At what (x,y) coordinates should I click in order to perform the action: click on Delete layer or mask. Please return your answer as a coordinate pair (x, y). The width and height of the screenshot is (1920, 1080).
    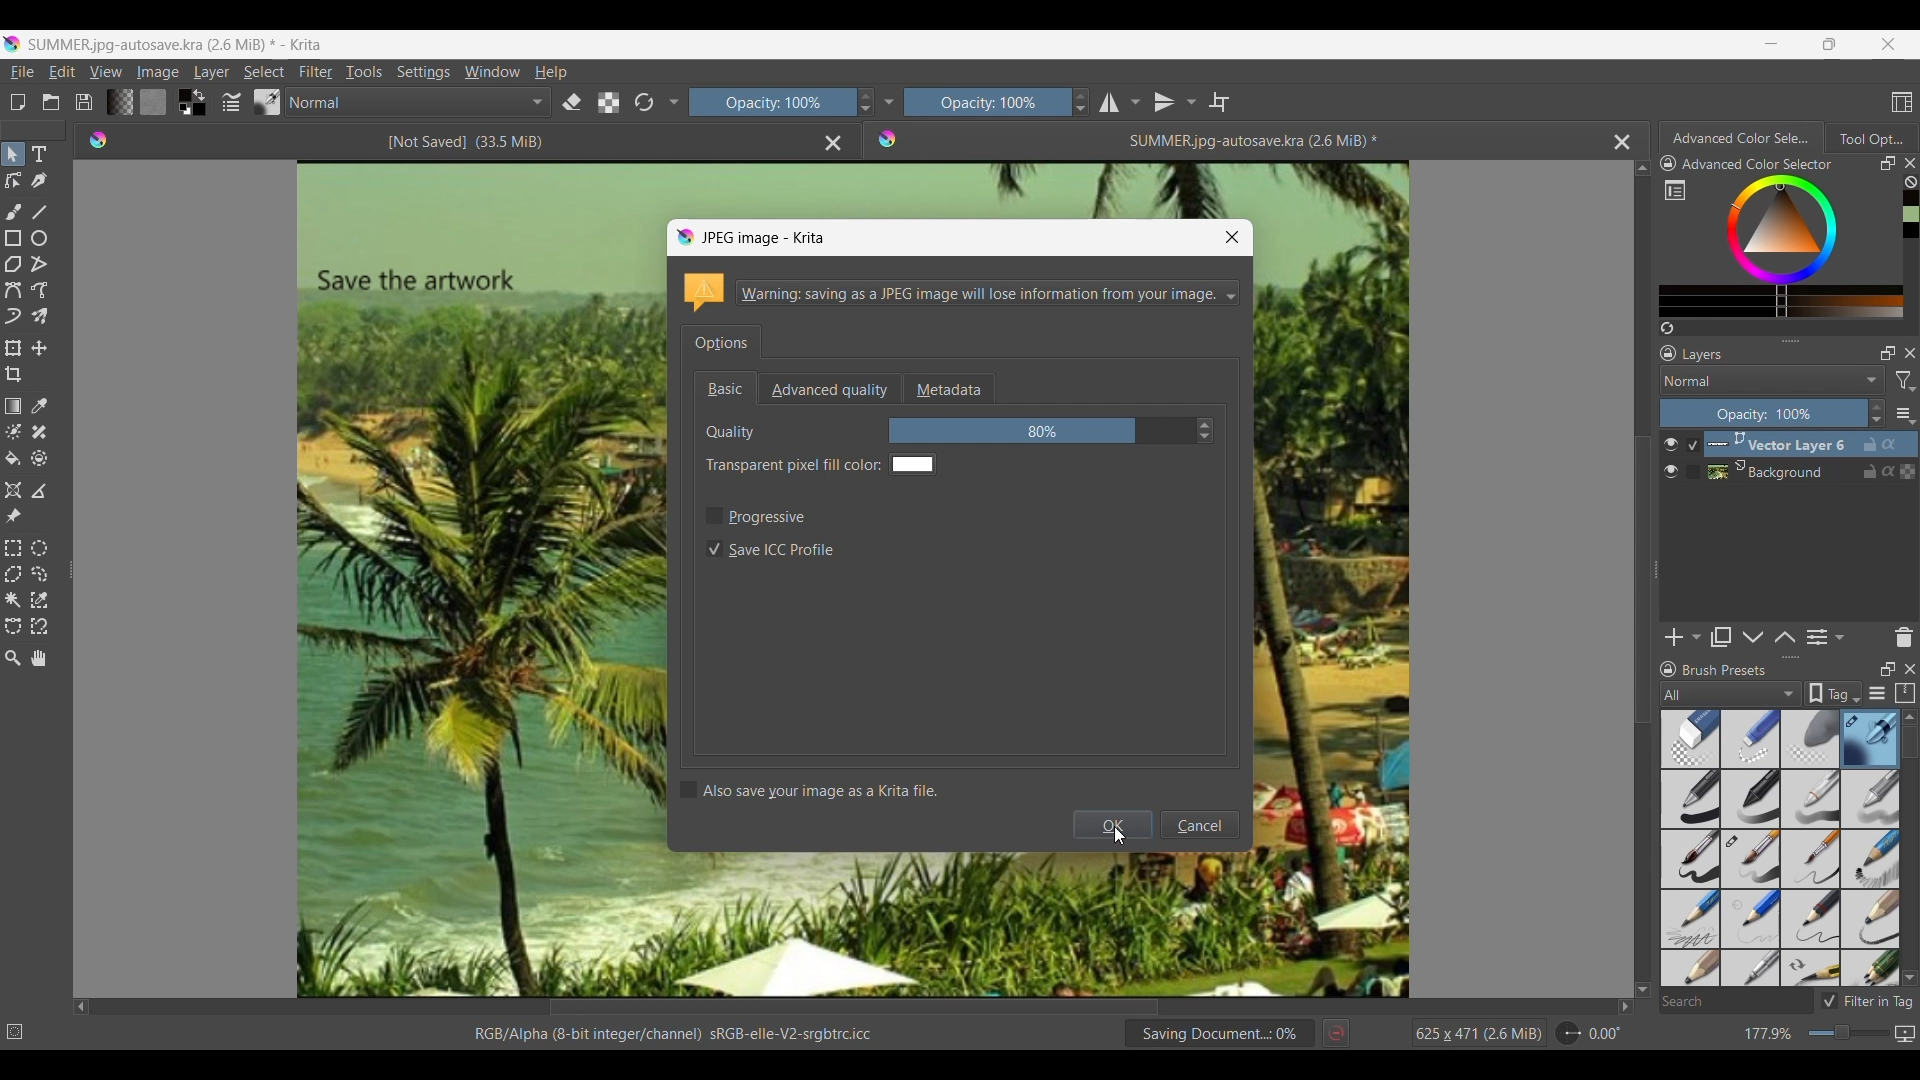
    Looking at the image, I should click on (1903, 638).